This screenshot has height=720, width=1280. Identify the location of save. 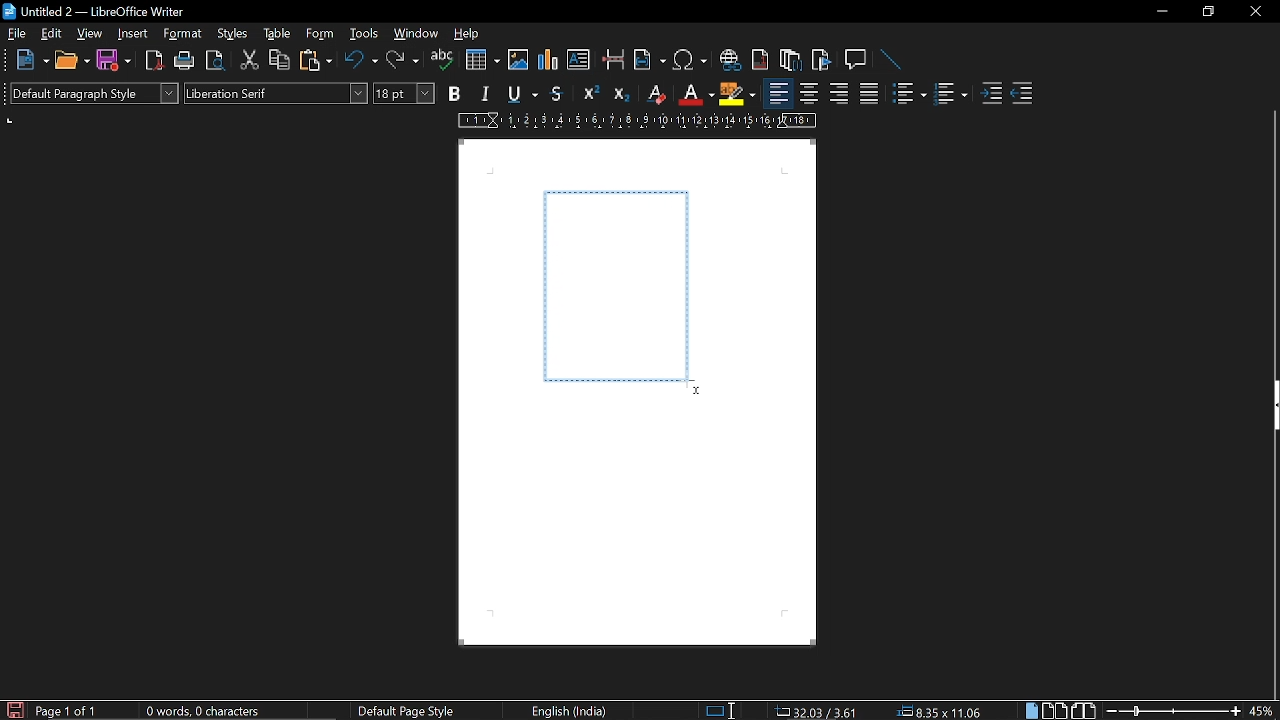
(14, 709).